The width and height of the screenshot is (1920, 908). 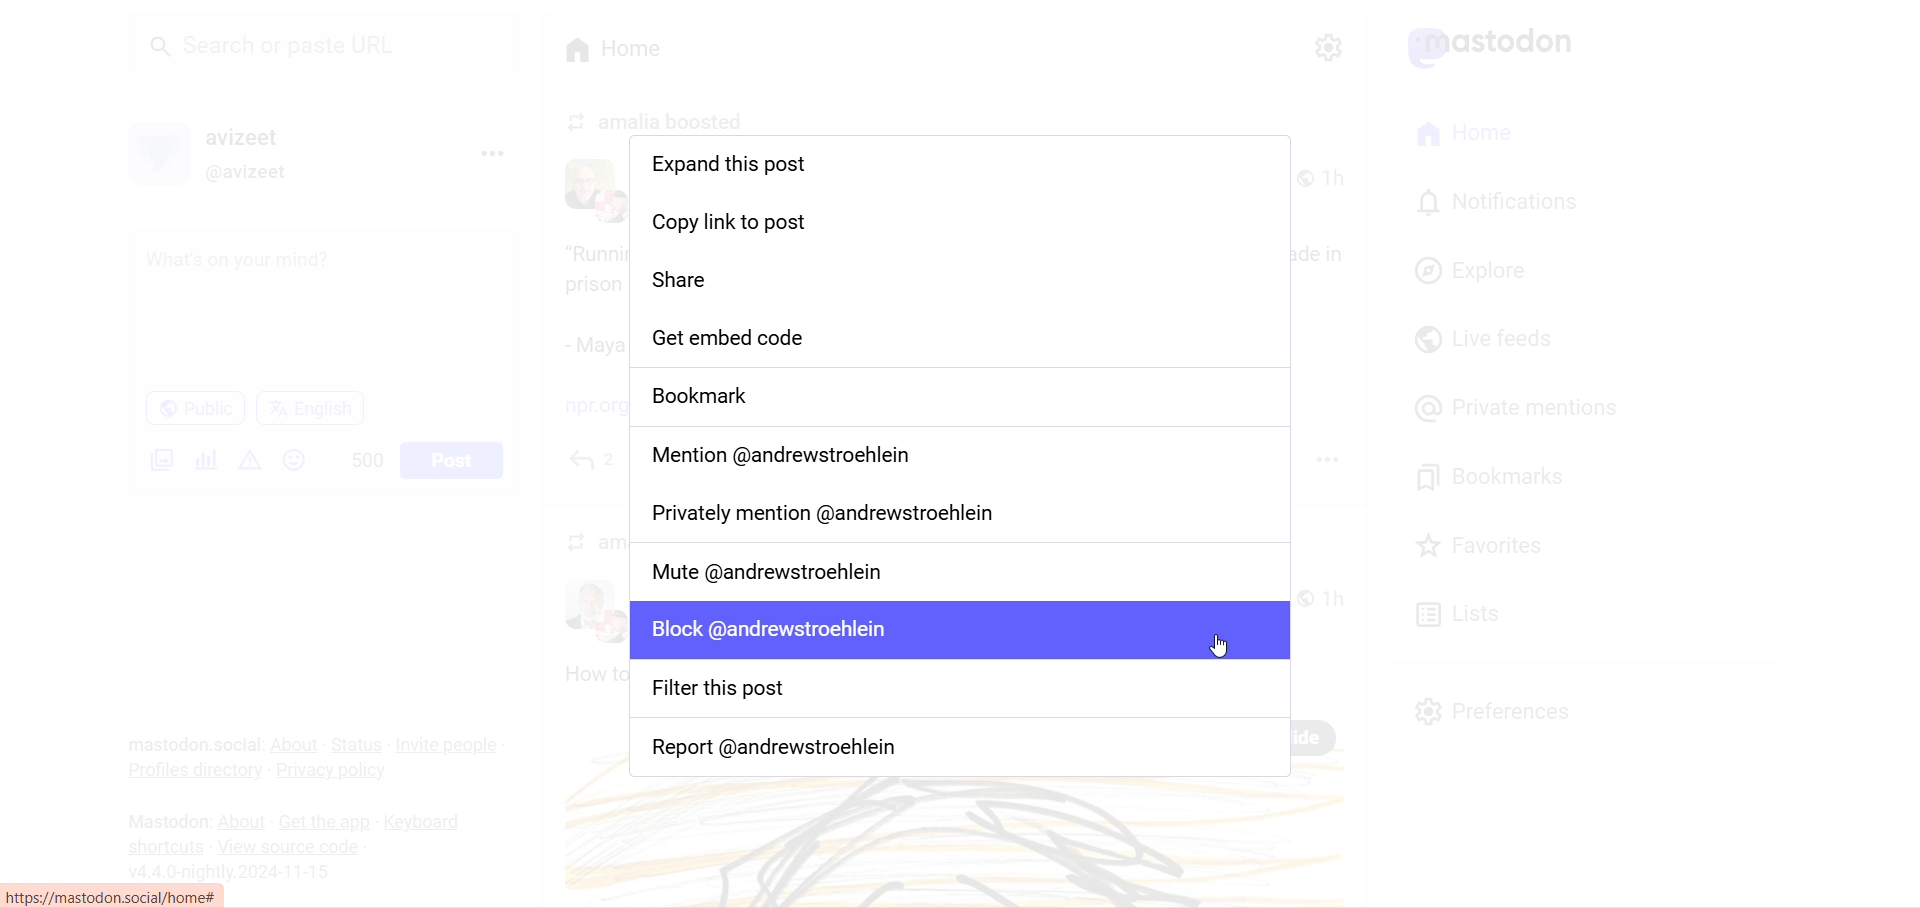 I want to click on Copy Link to Post, so click(x=956, y=220).